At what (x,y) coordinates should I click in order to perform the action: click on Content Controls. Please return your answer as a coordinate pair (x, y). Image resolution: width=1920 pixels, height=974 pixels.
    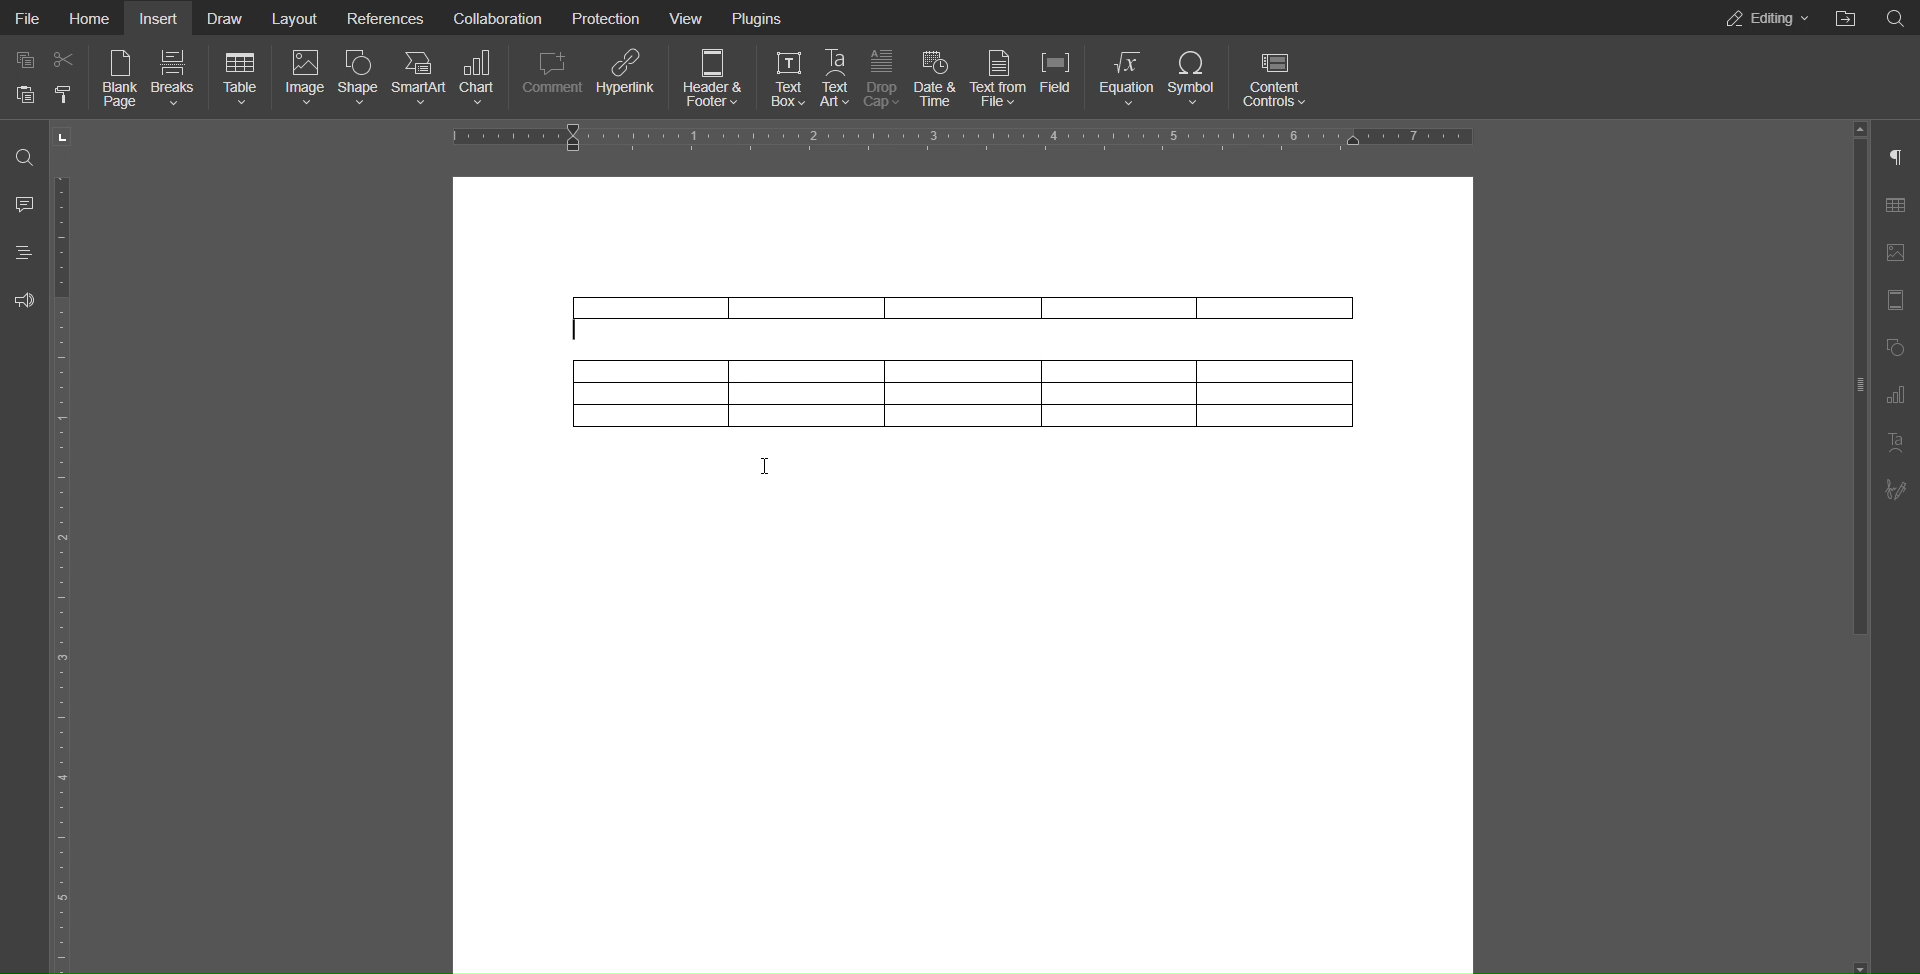
    Looking at the image, I should click on (1278, 77).